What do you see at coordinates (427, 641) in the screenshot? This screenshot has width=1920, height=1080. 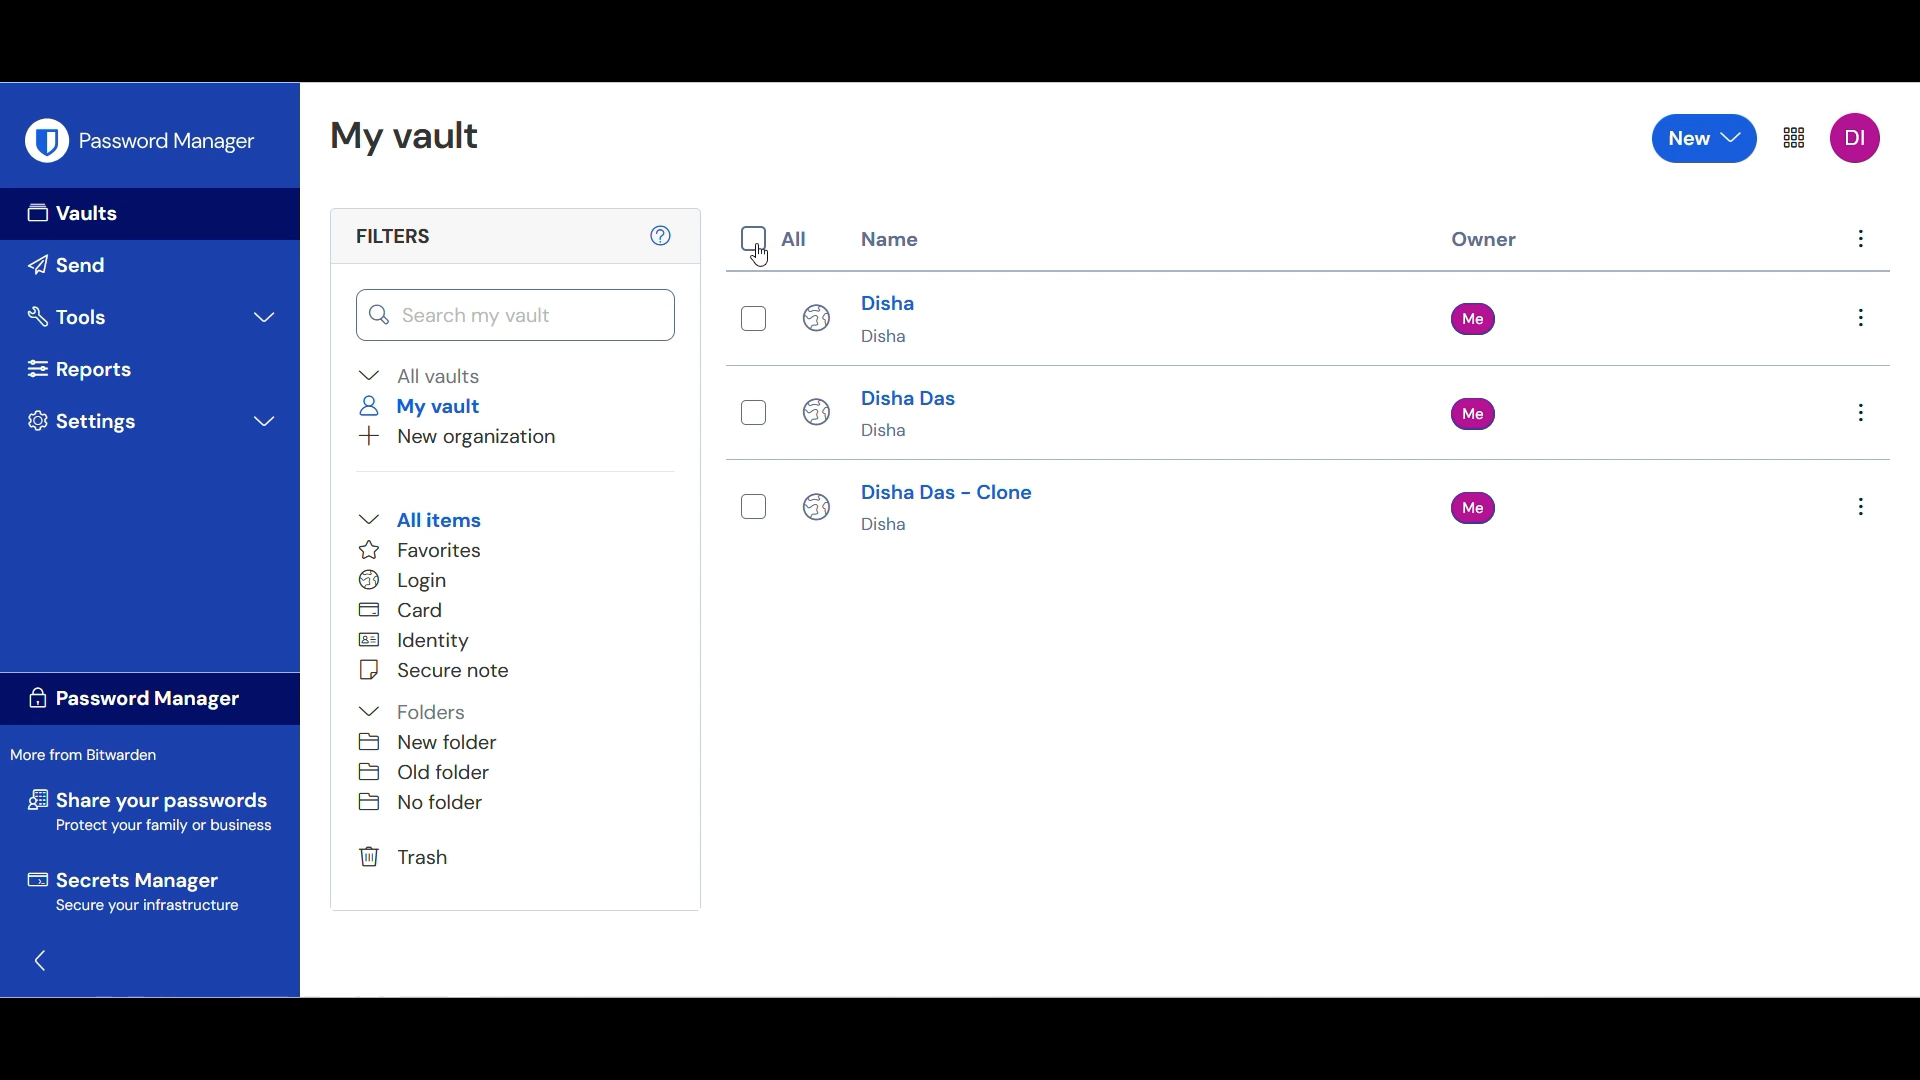 I see `Identity` at bounding box center [427, 641].